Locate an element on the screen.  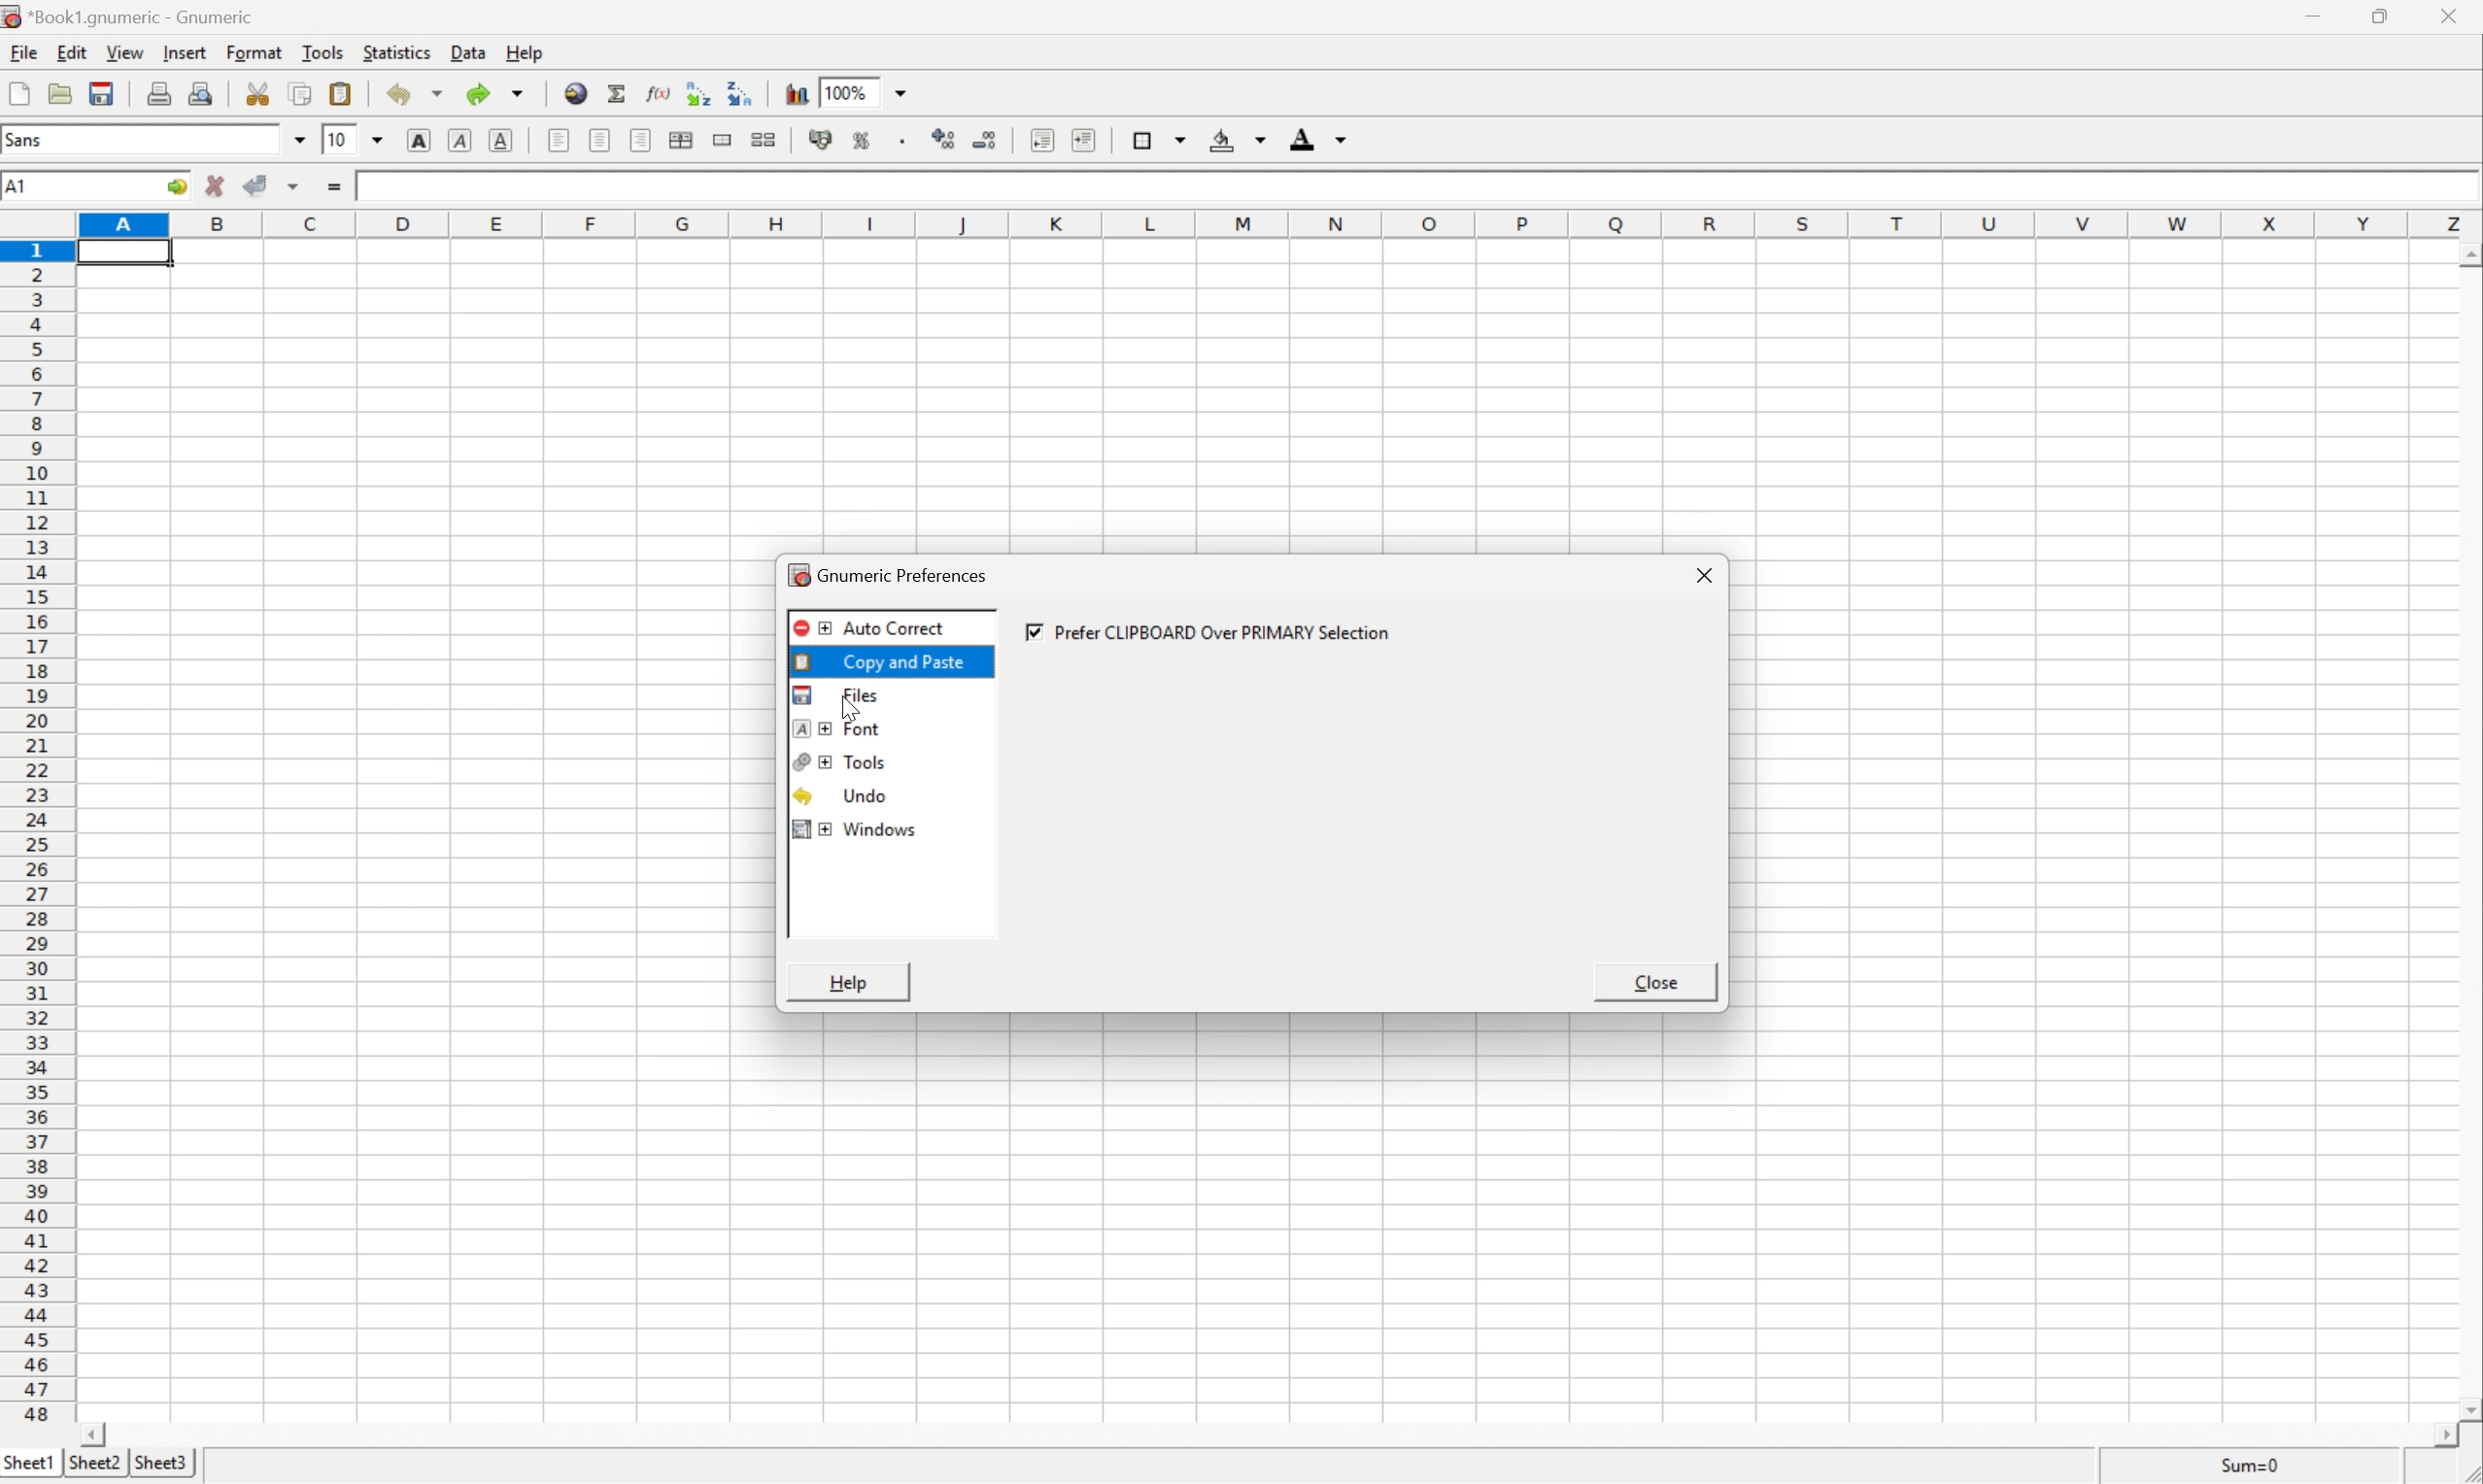
windows is located at coordinates (861, 832).